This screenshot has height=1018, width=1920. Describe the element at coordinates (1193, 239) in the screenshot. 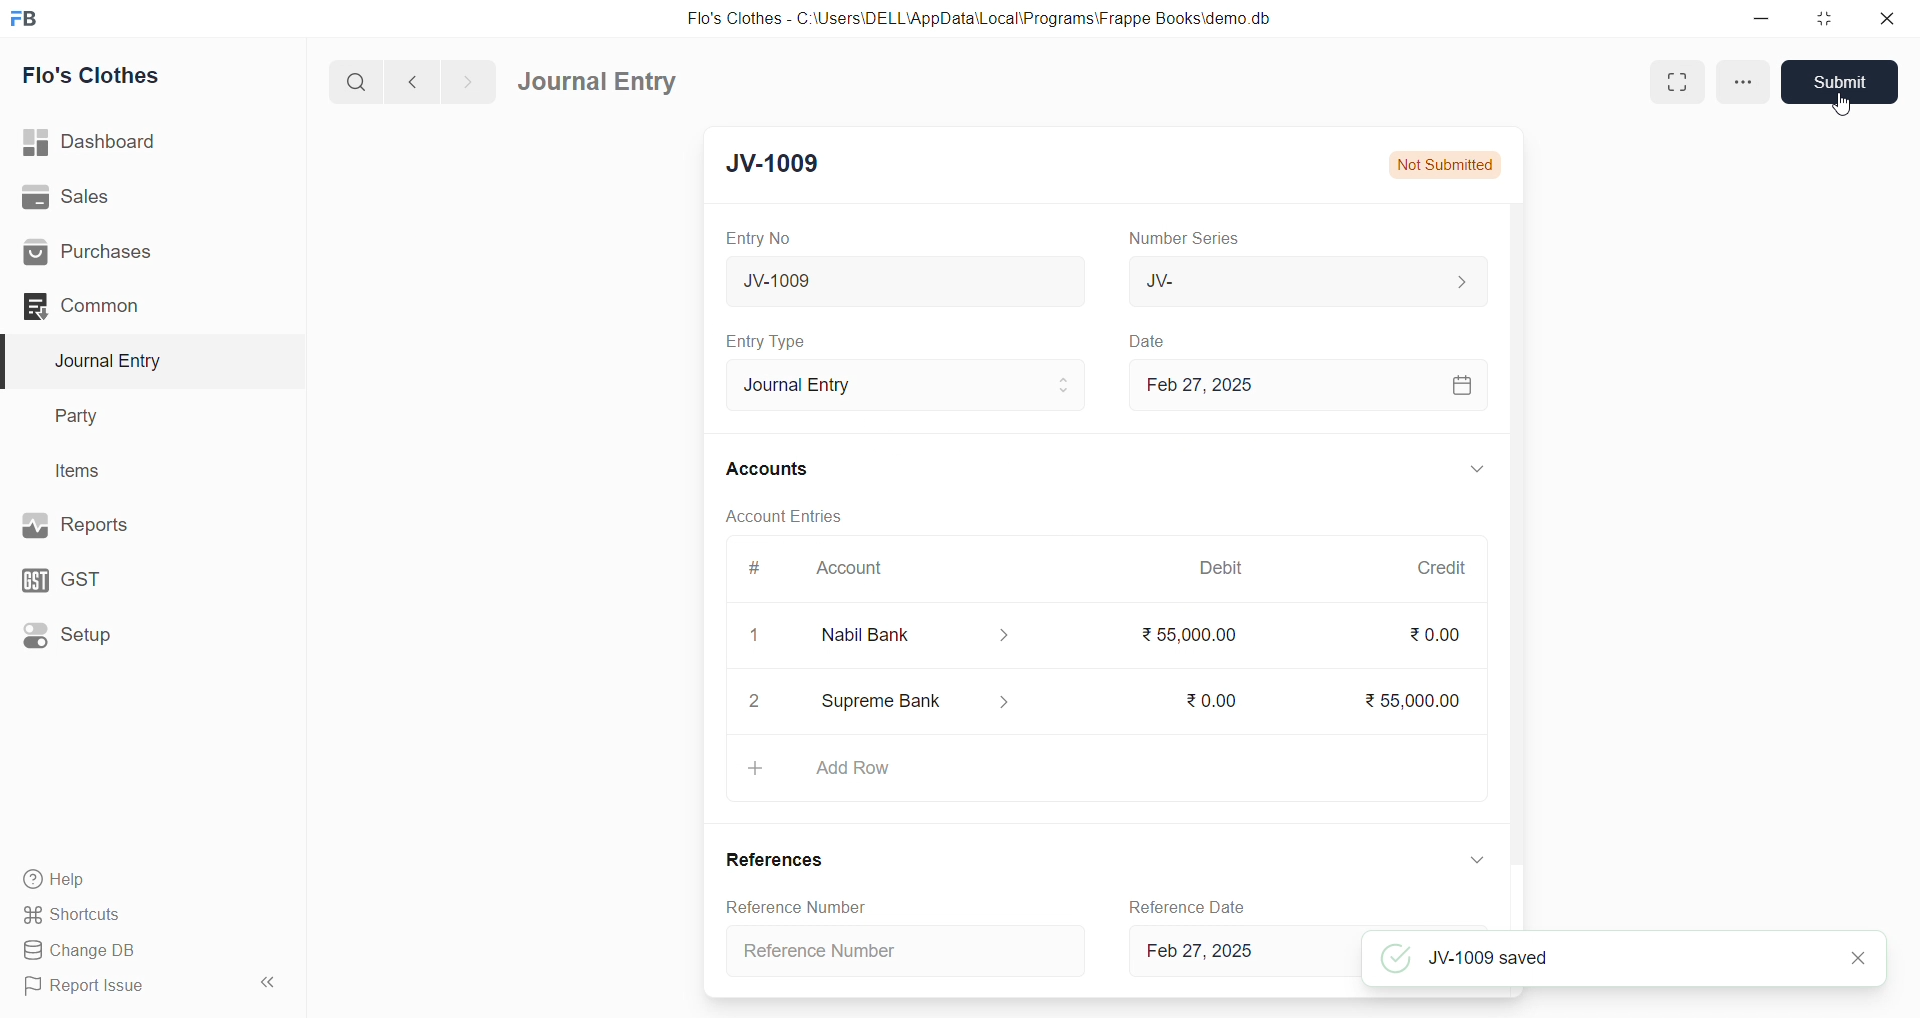

I see `Number Series` at that location.